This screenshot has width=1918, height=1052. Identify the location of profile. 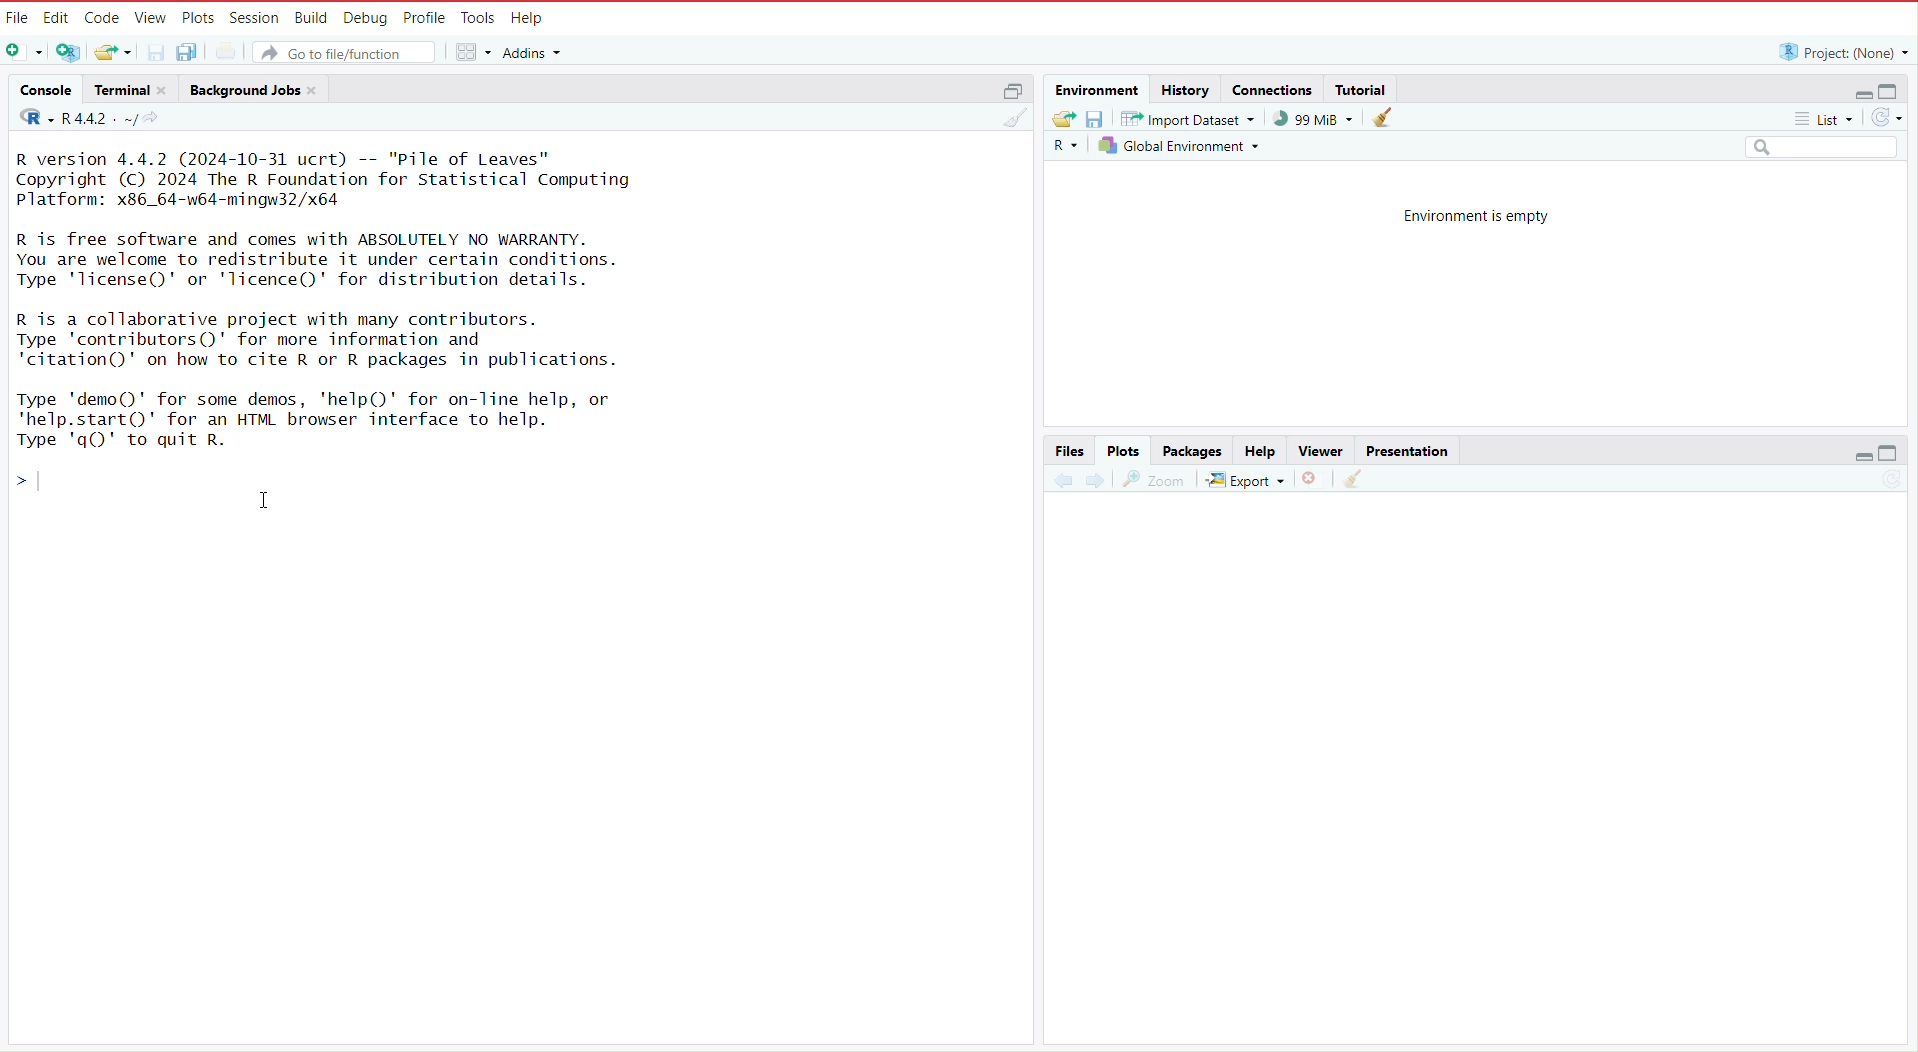
(426, 16).